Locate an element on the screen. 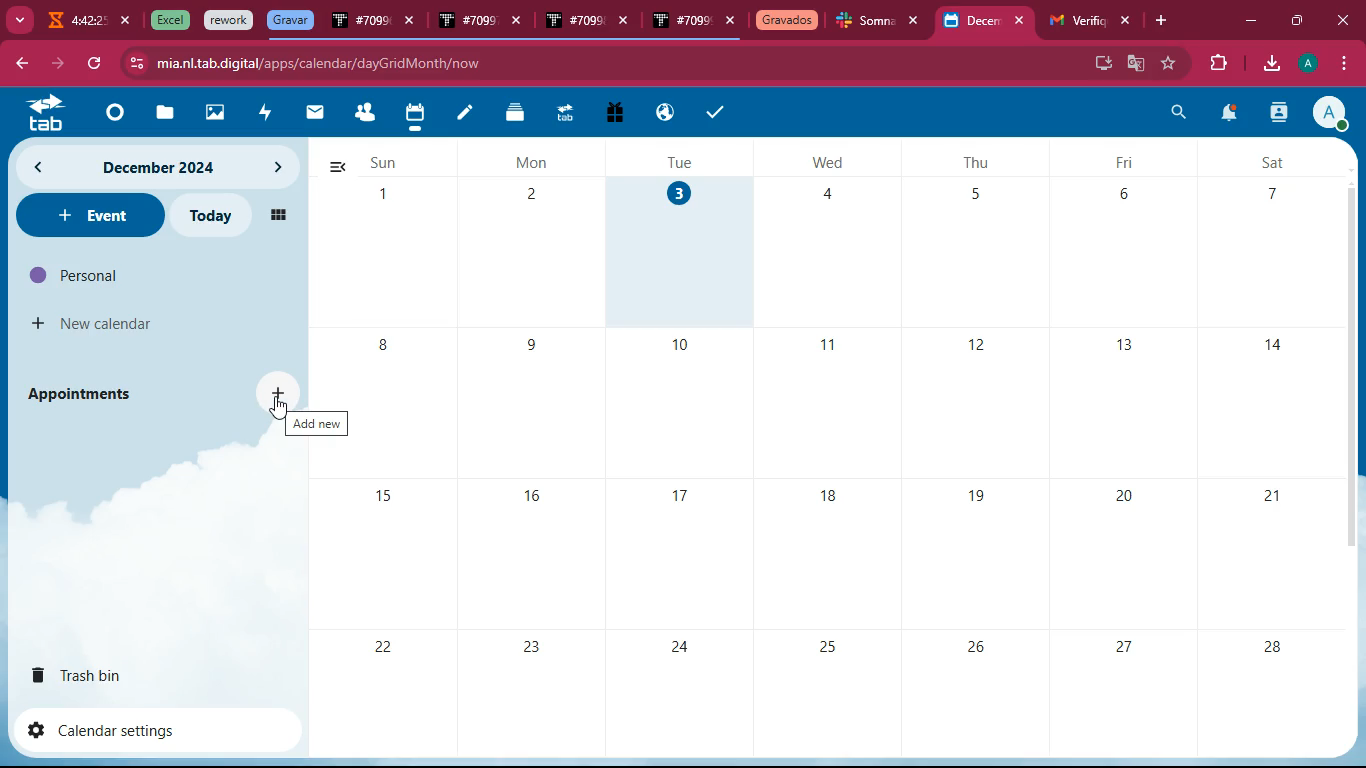 This screenshot has height=768, width=1366. tab is located at coordinates (229, 21).